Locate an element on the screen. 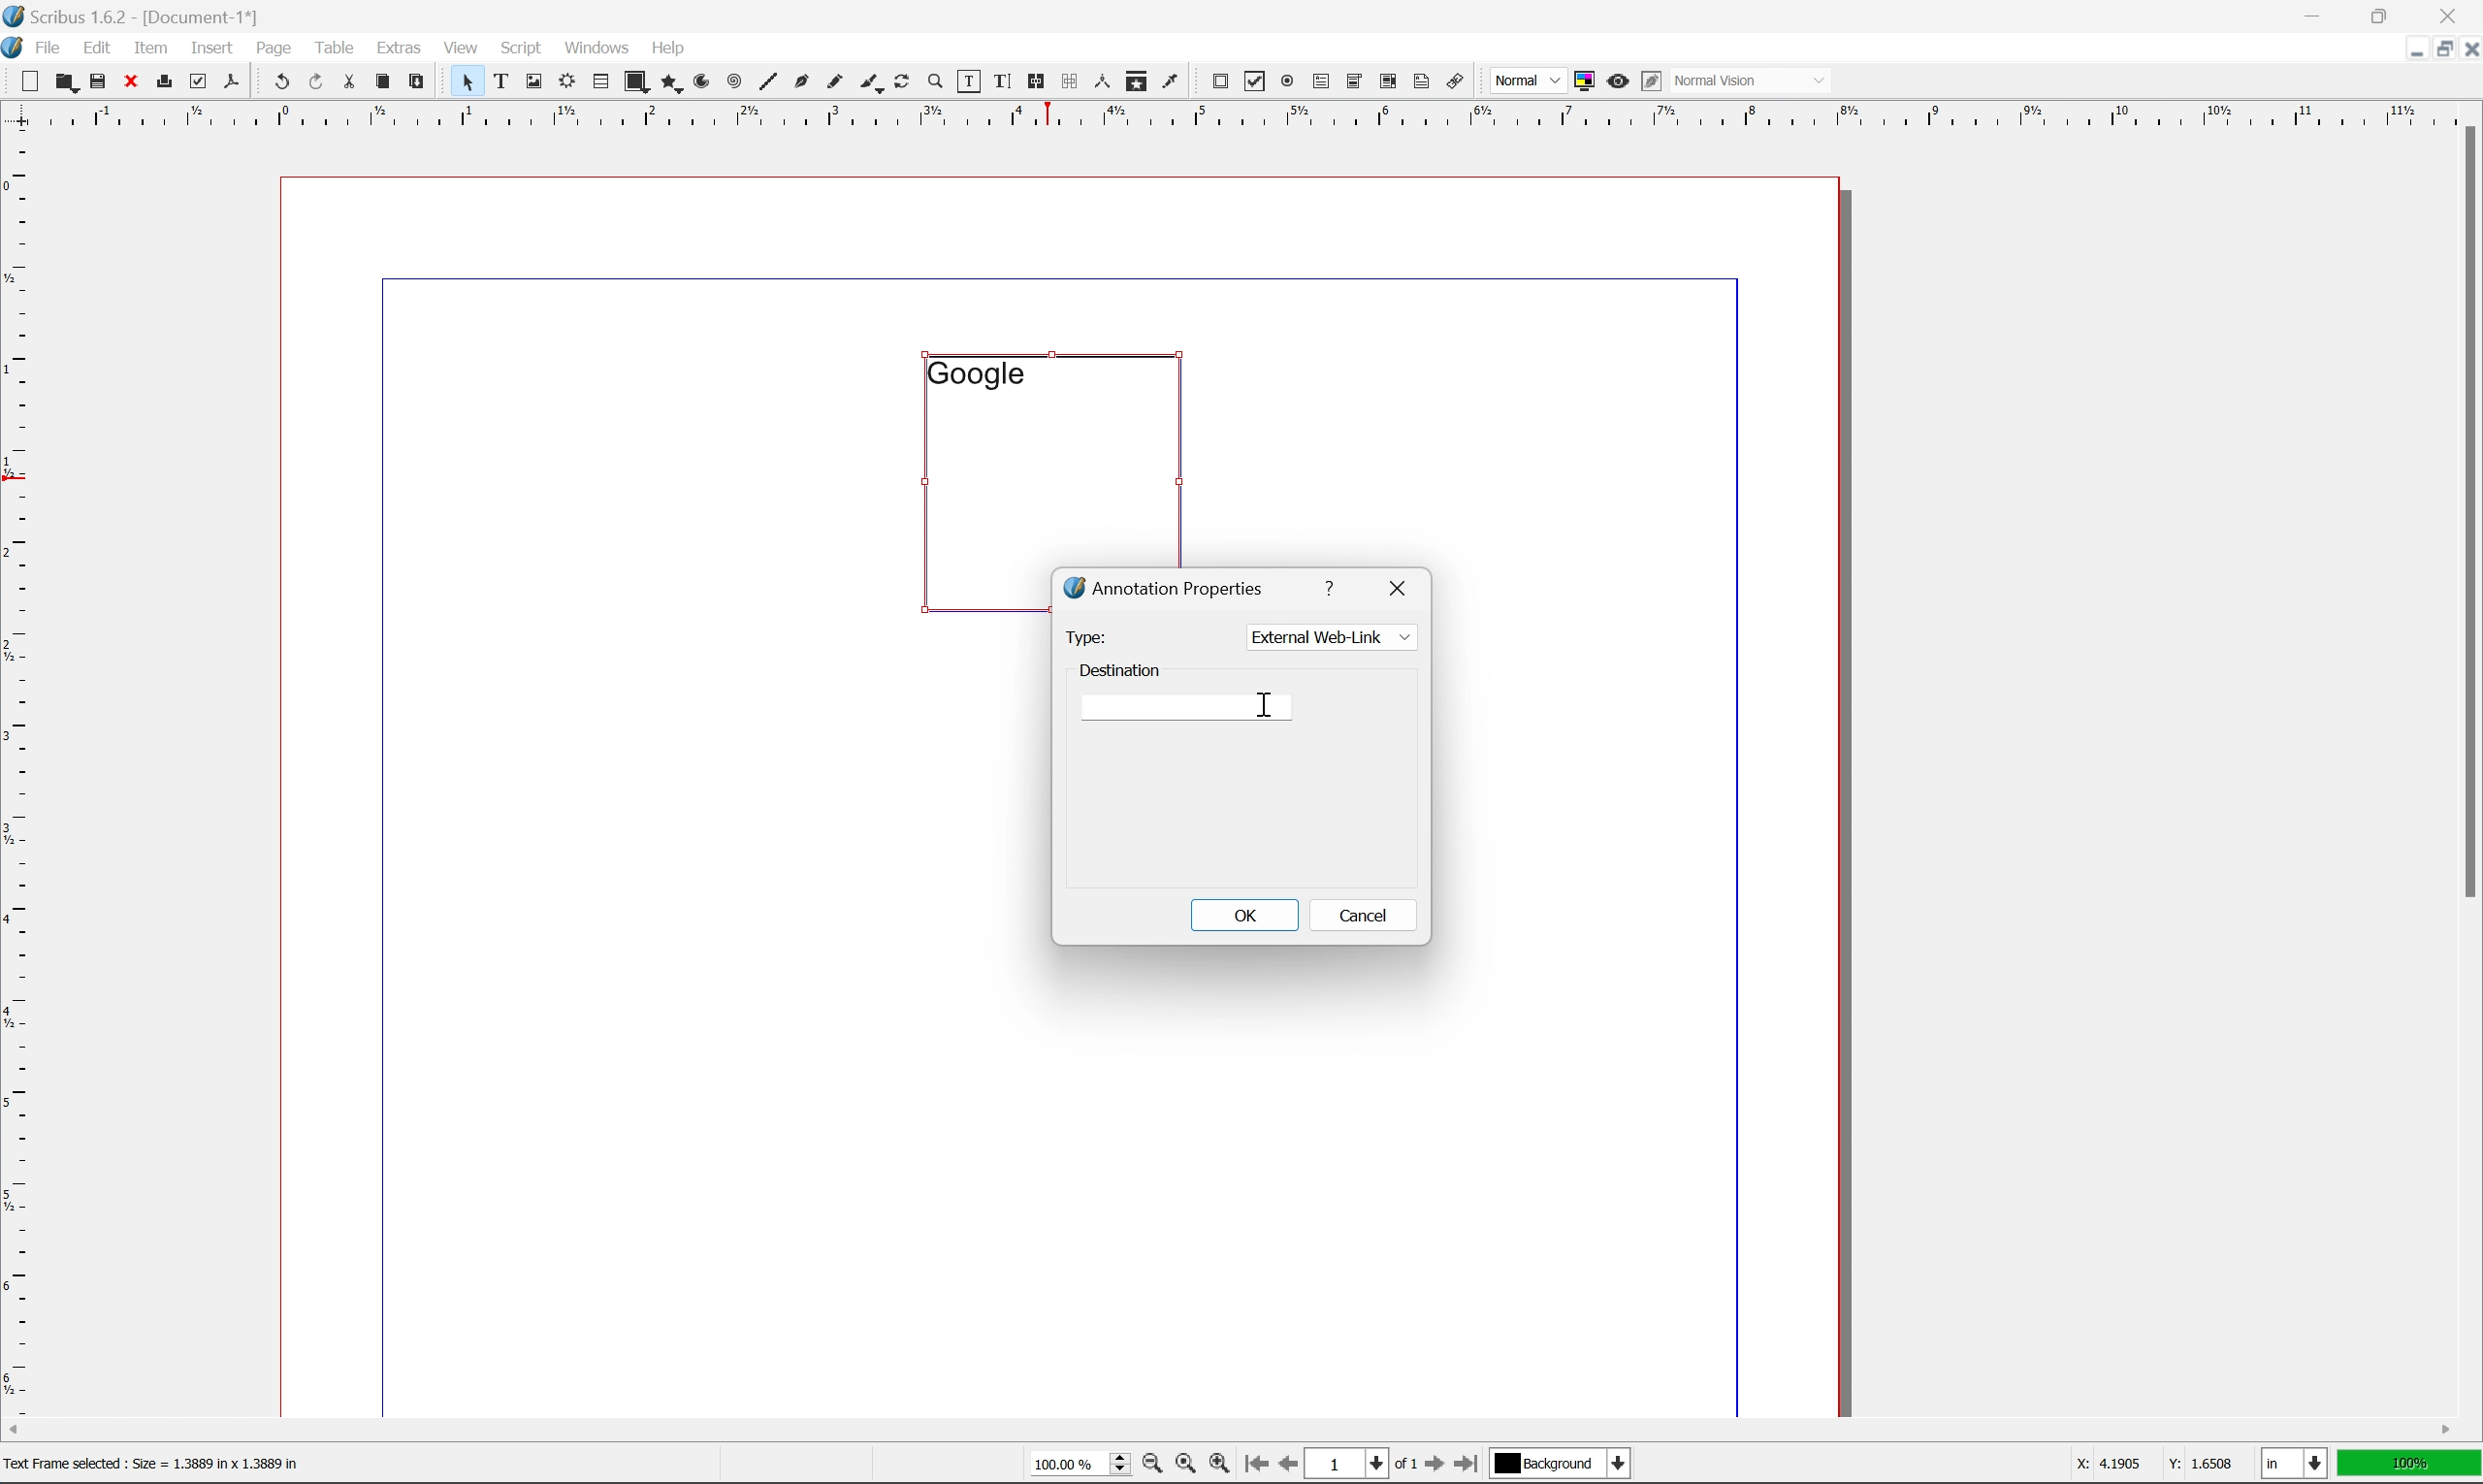 The height and width of the screenshot is (1484, 2483). link annotation is located at coordinates (1456, 83).